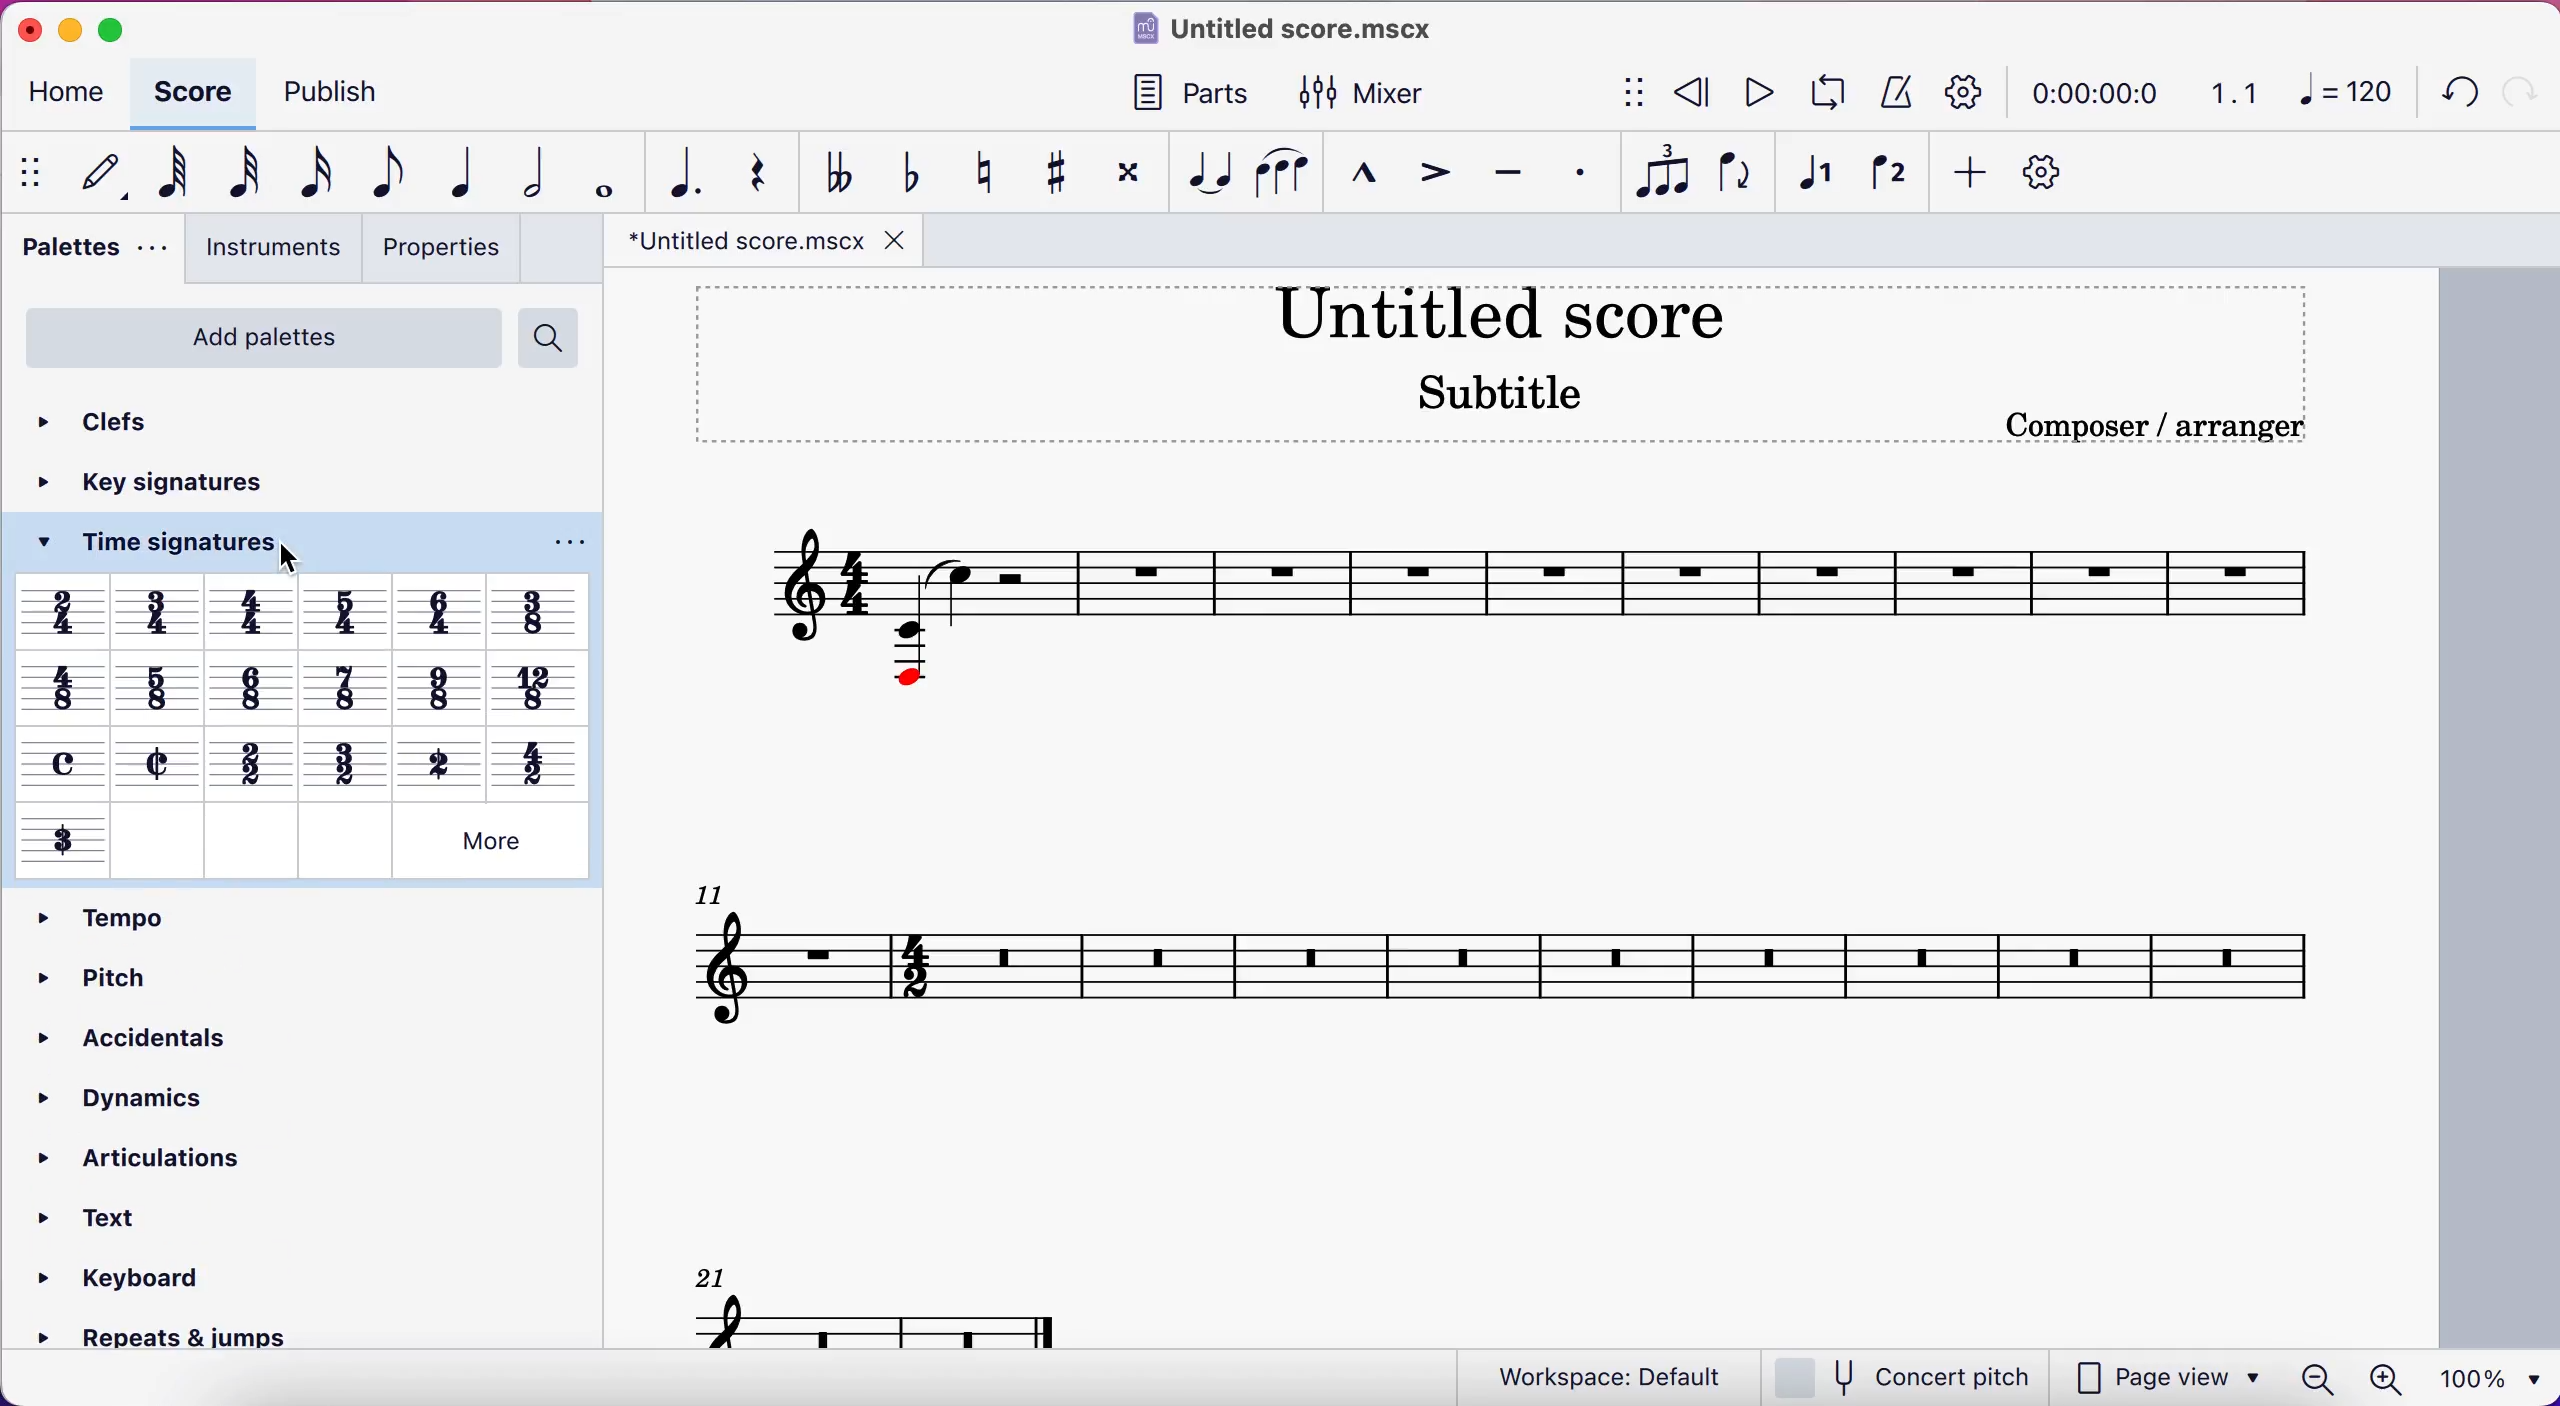 The image size is (2560, 1406). What do you see at coordinates (62, 844) in the screenshot?
I see `Time signature` at bounding box center [62, 844].